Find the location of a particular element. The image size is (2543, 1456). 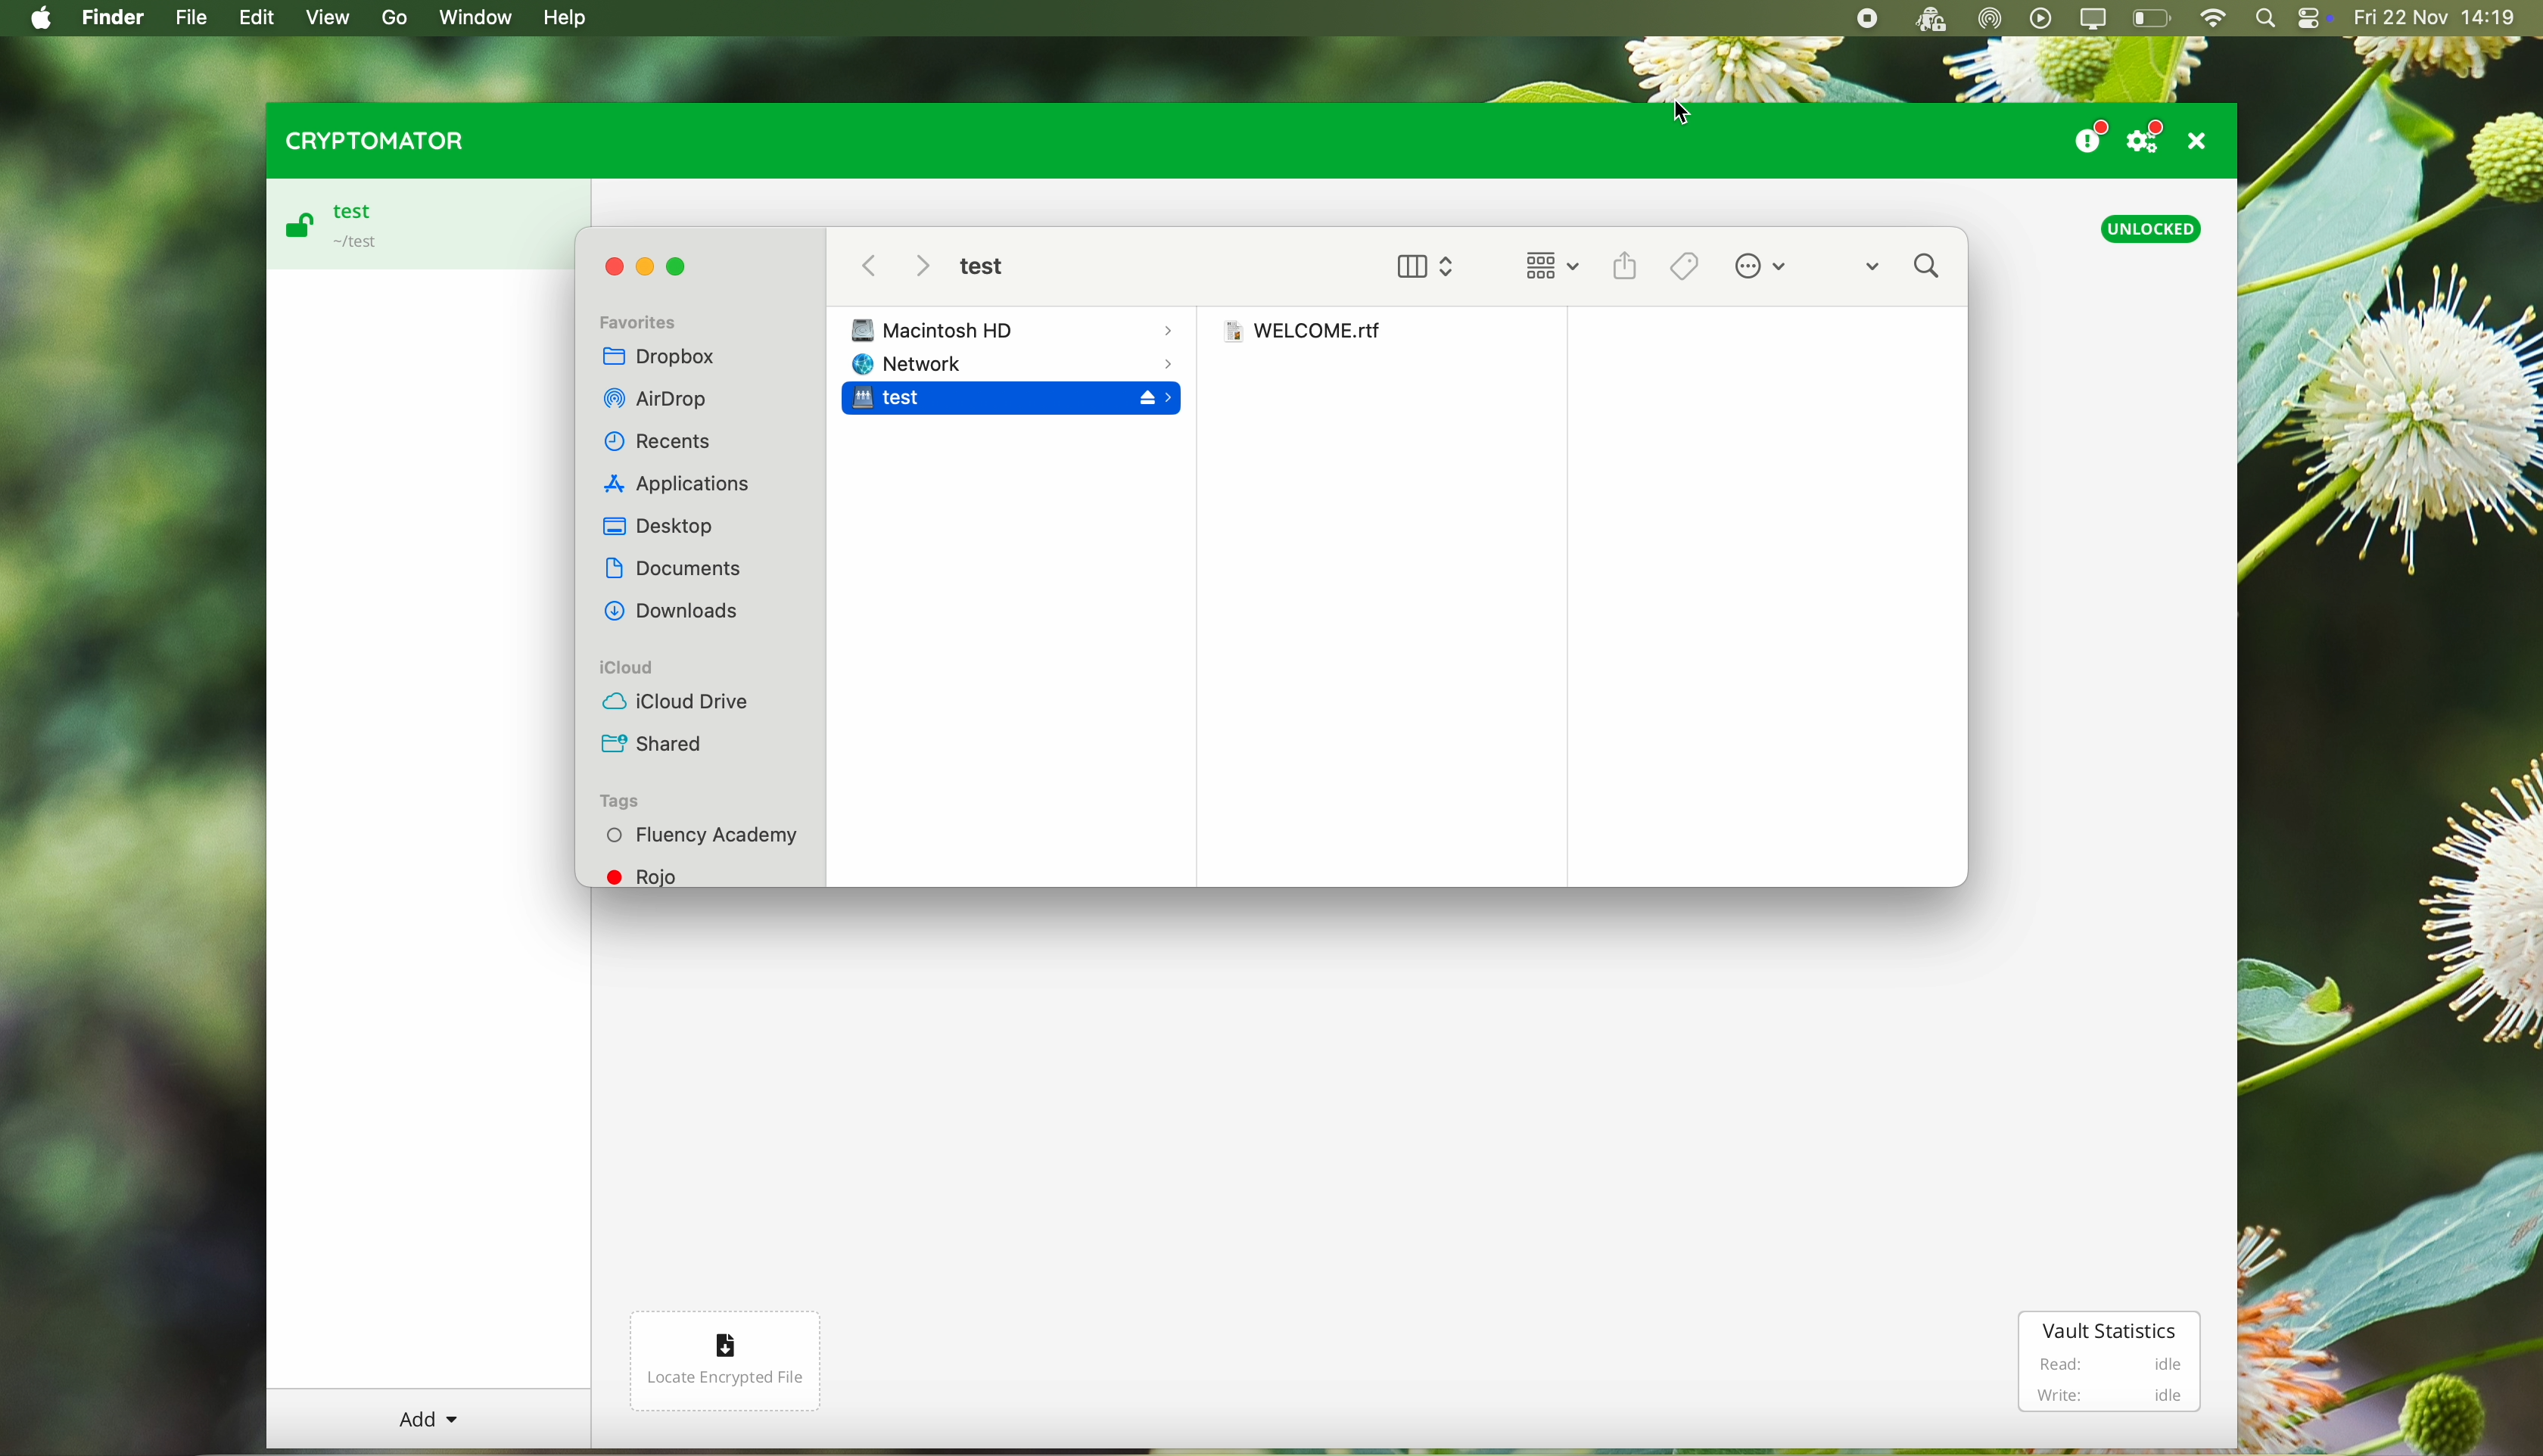

Add is located at coordinates (429, 1415).